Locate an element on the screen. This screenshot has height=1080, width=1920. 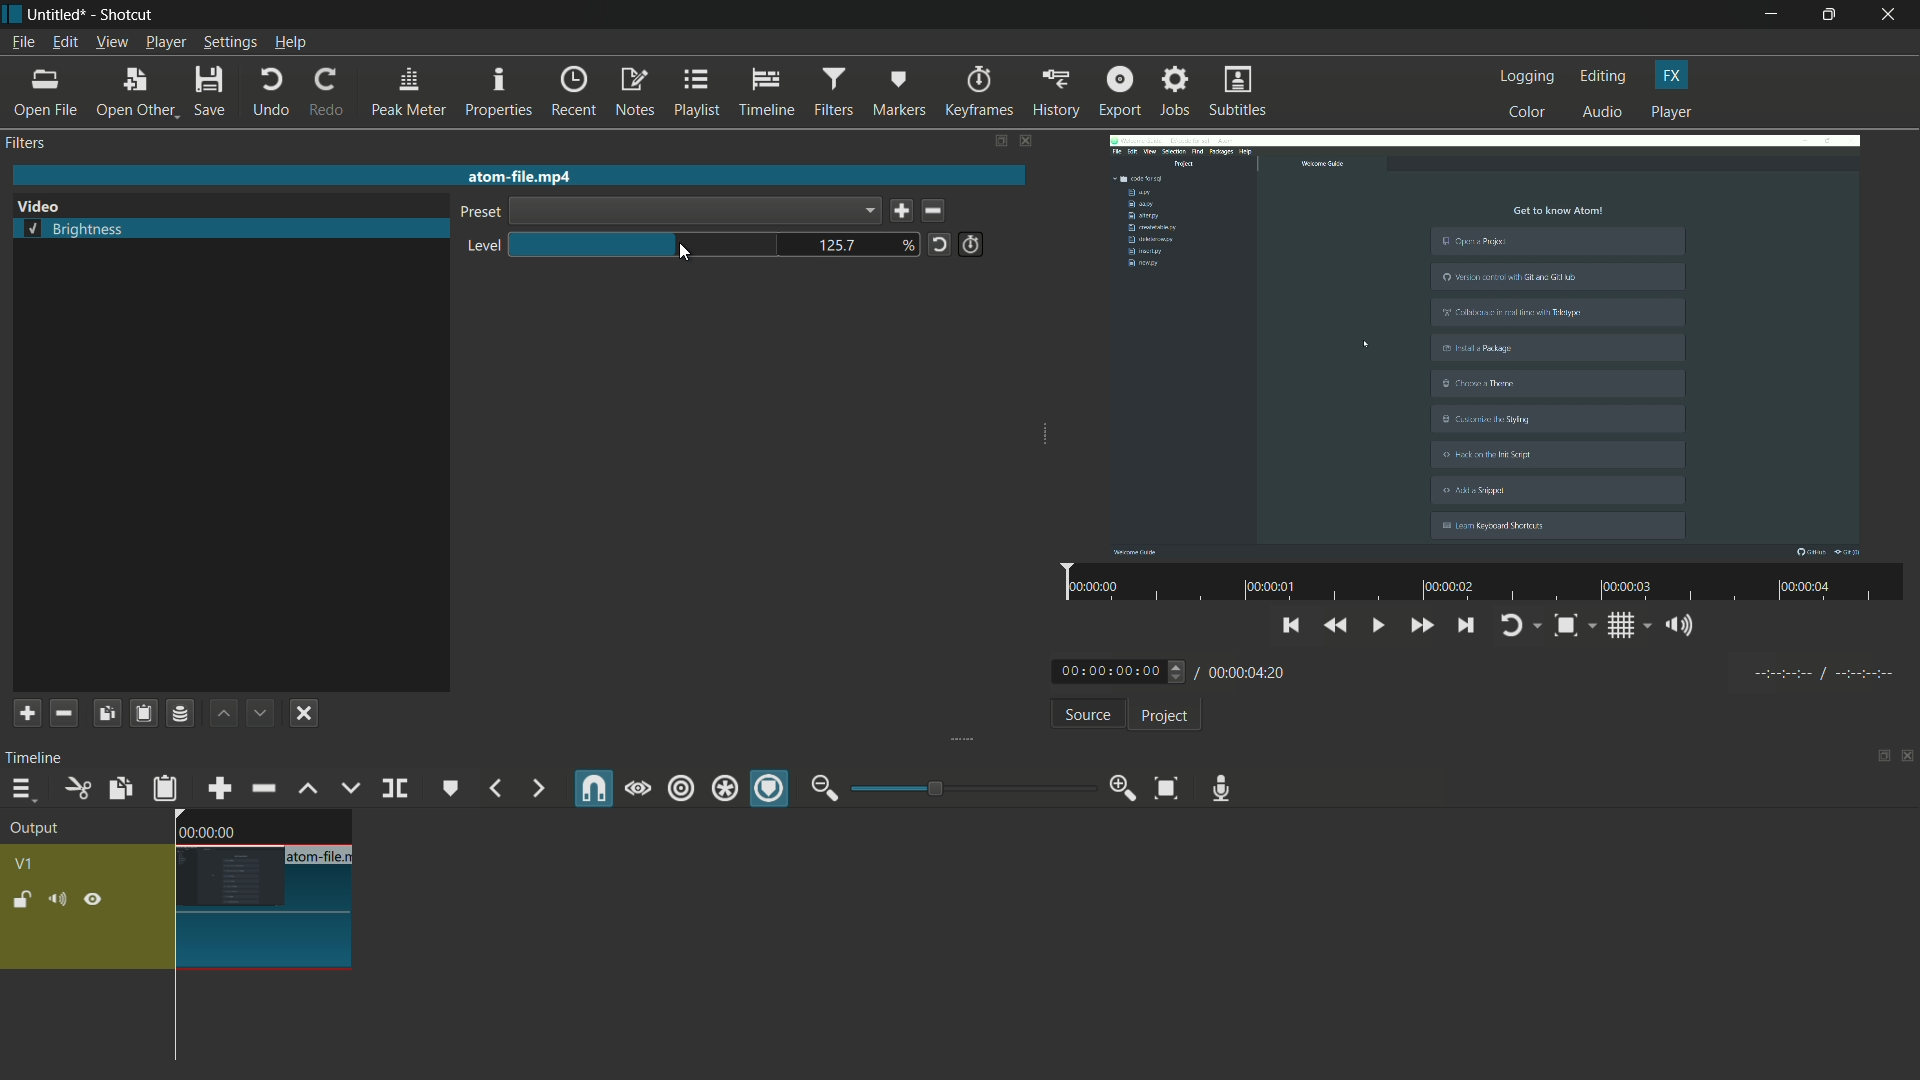
split at playhead is located at coordinates (397, 790).